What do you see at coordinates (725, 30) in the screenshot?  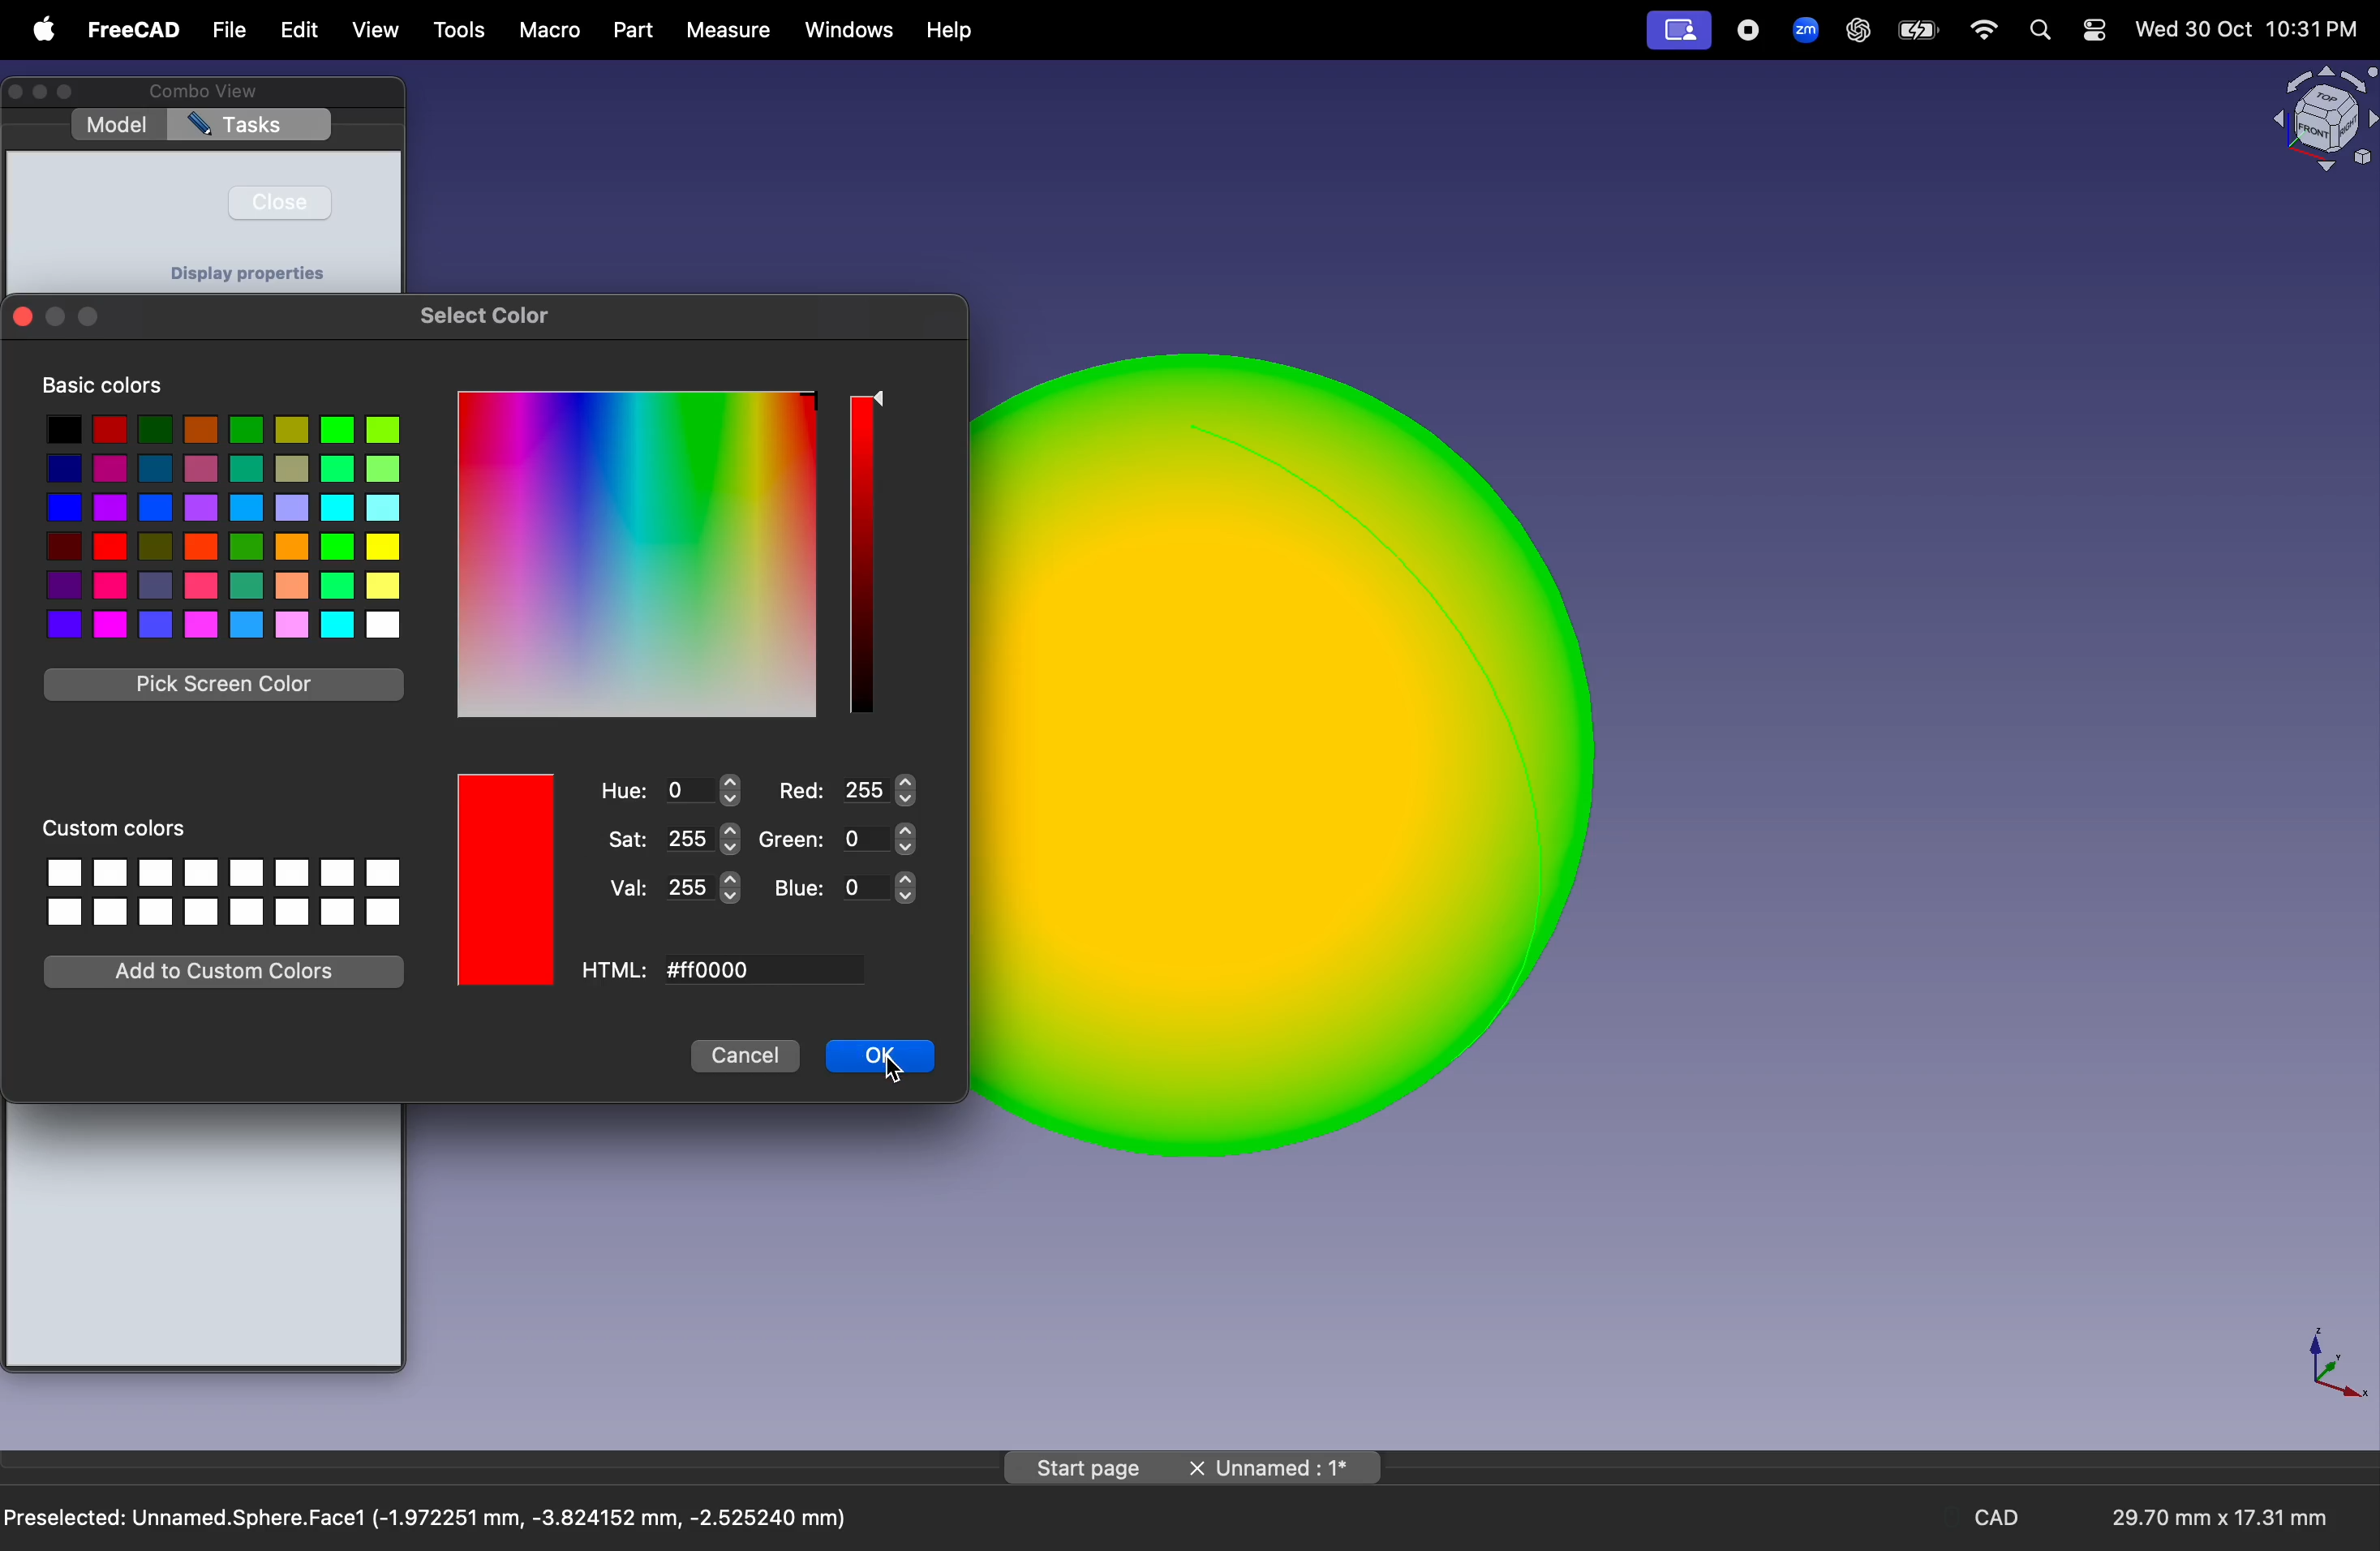 I see `measure` at bounding box center [725, 30].